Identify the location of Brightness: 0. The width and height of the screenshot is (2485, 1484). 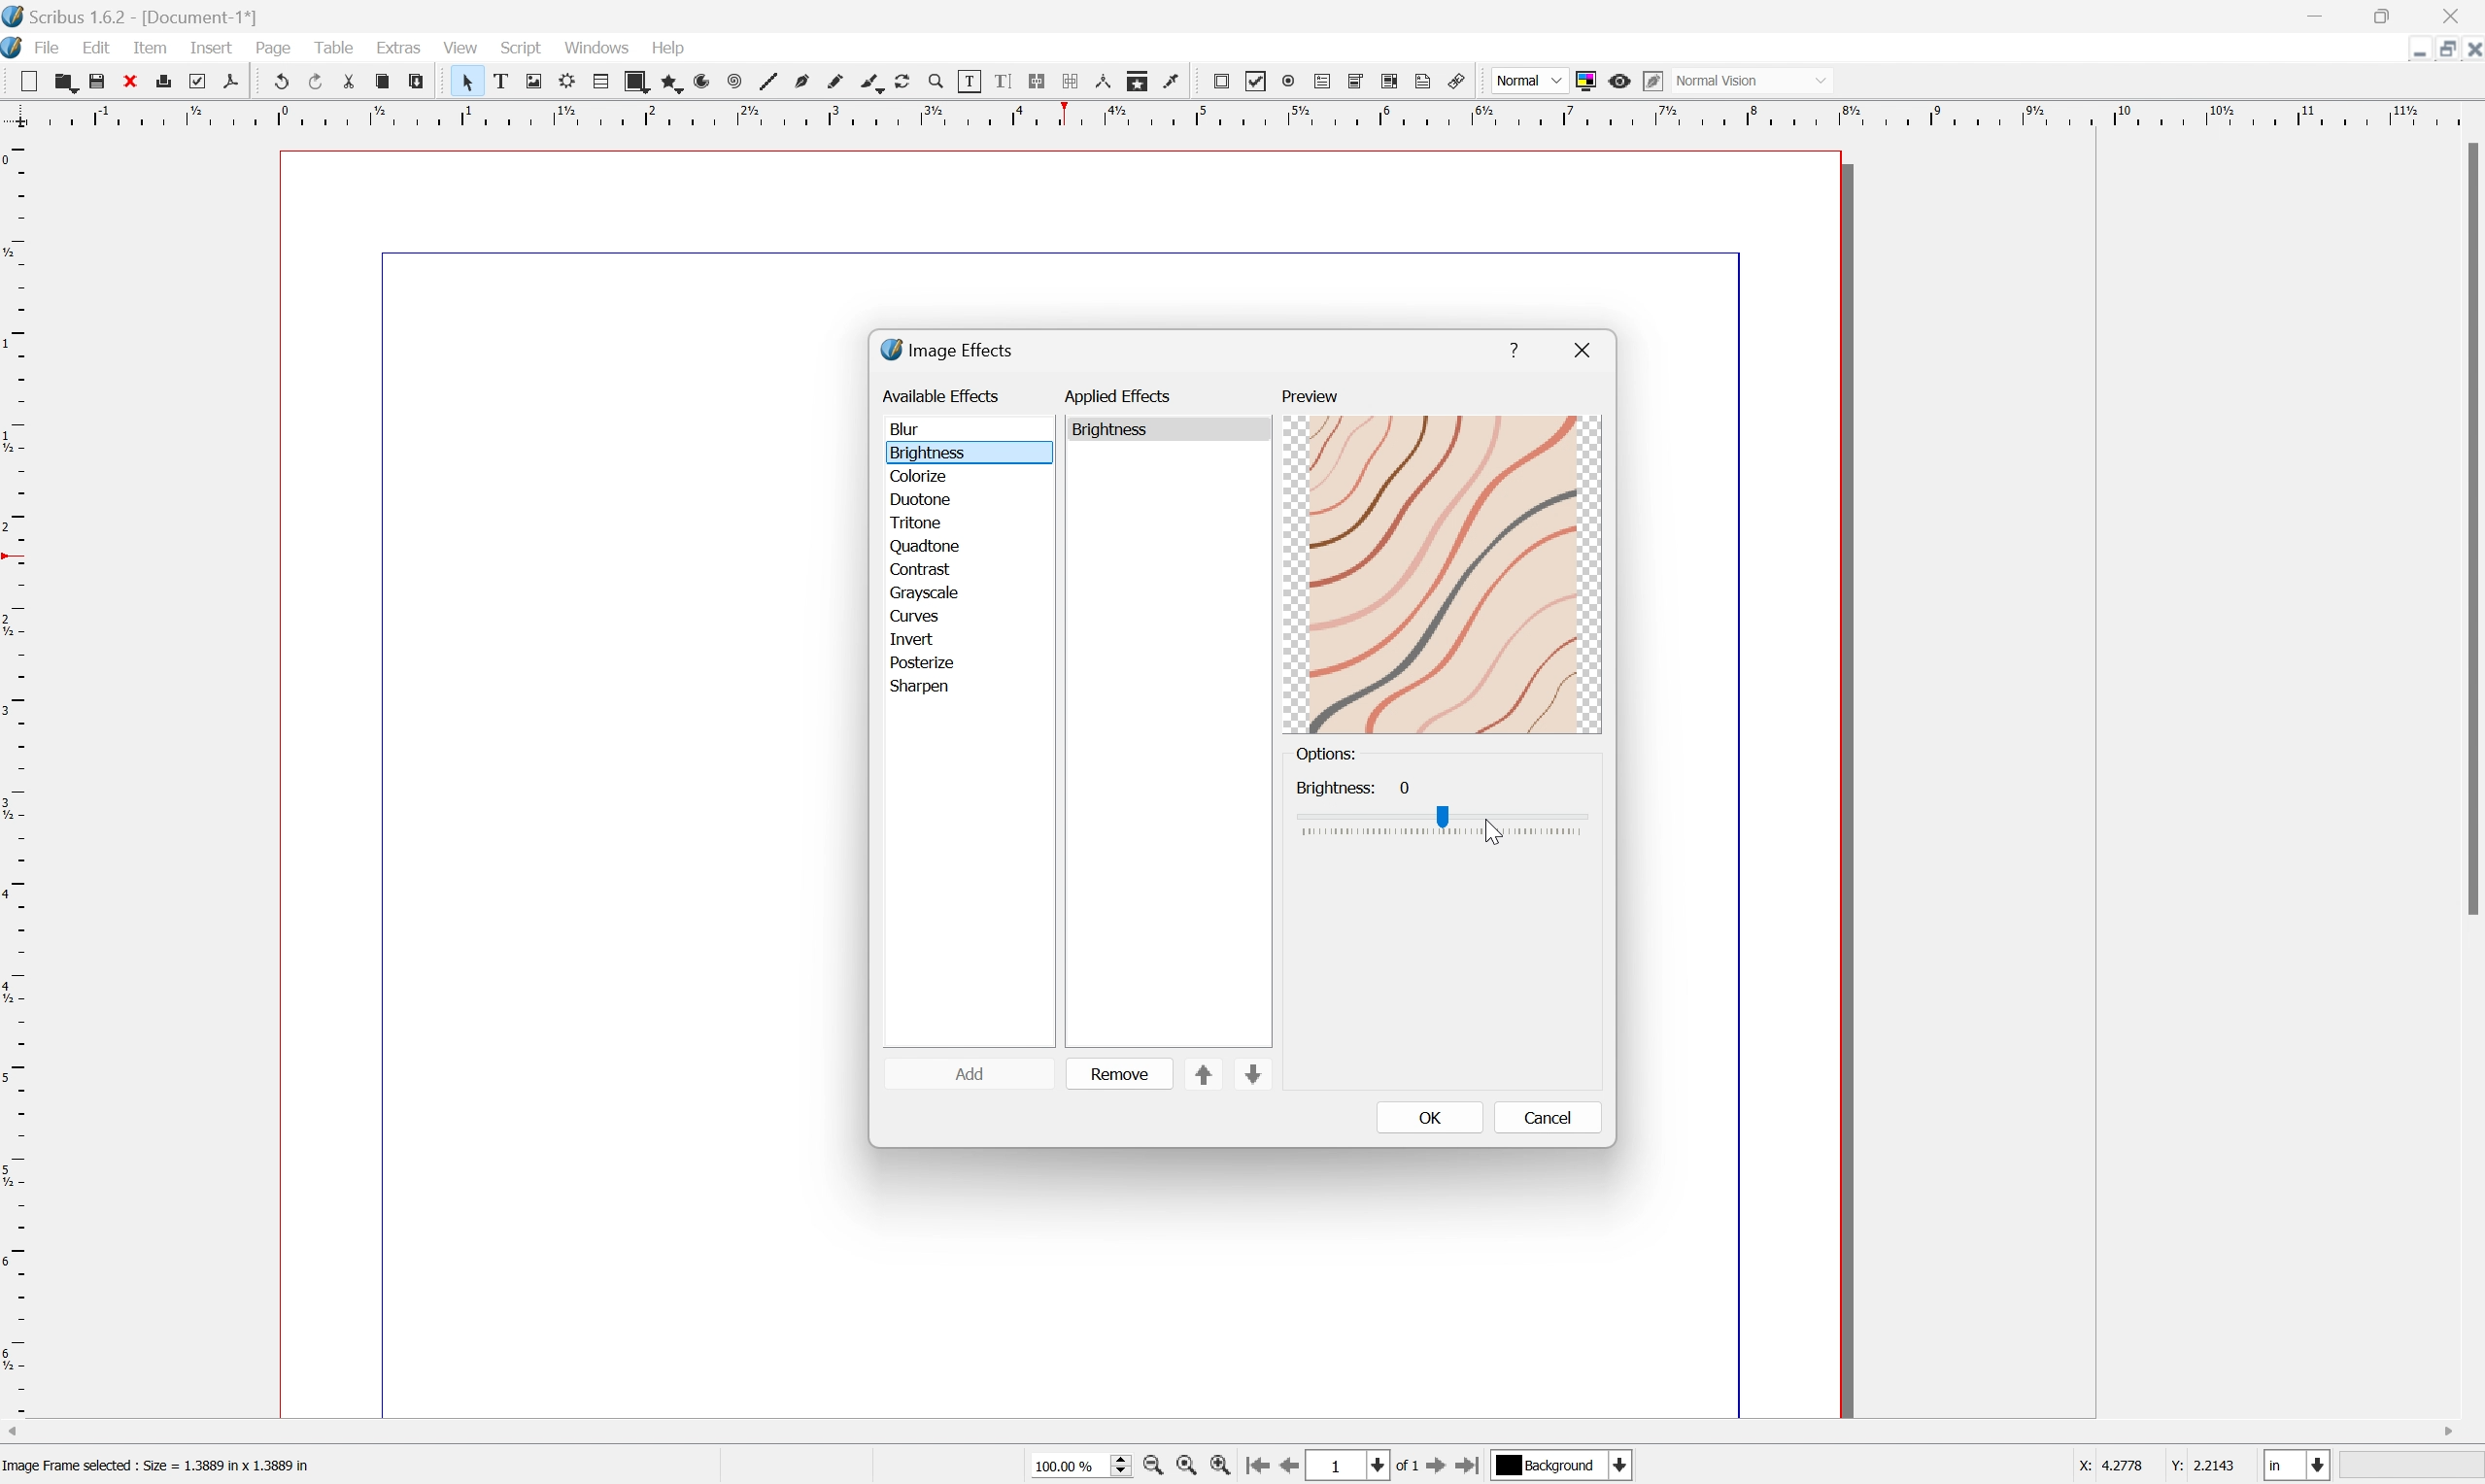
(1355, 787).